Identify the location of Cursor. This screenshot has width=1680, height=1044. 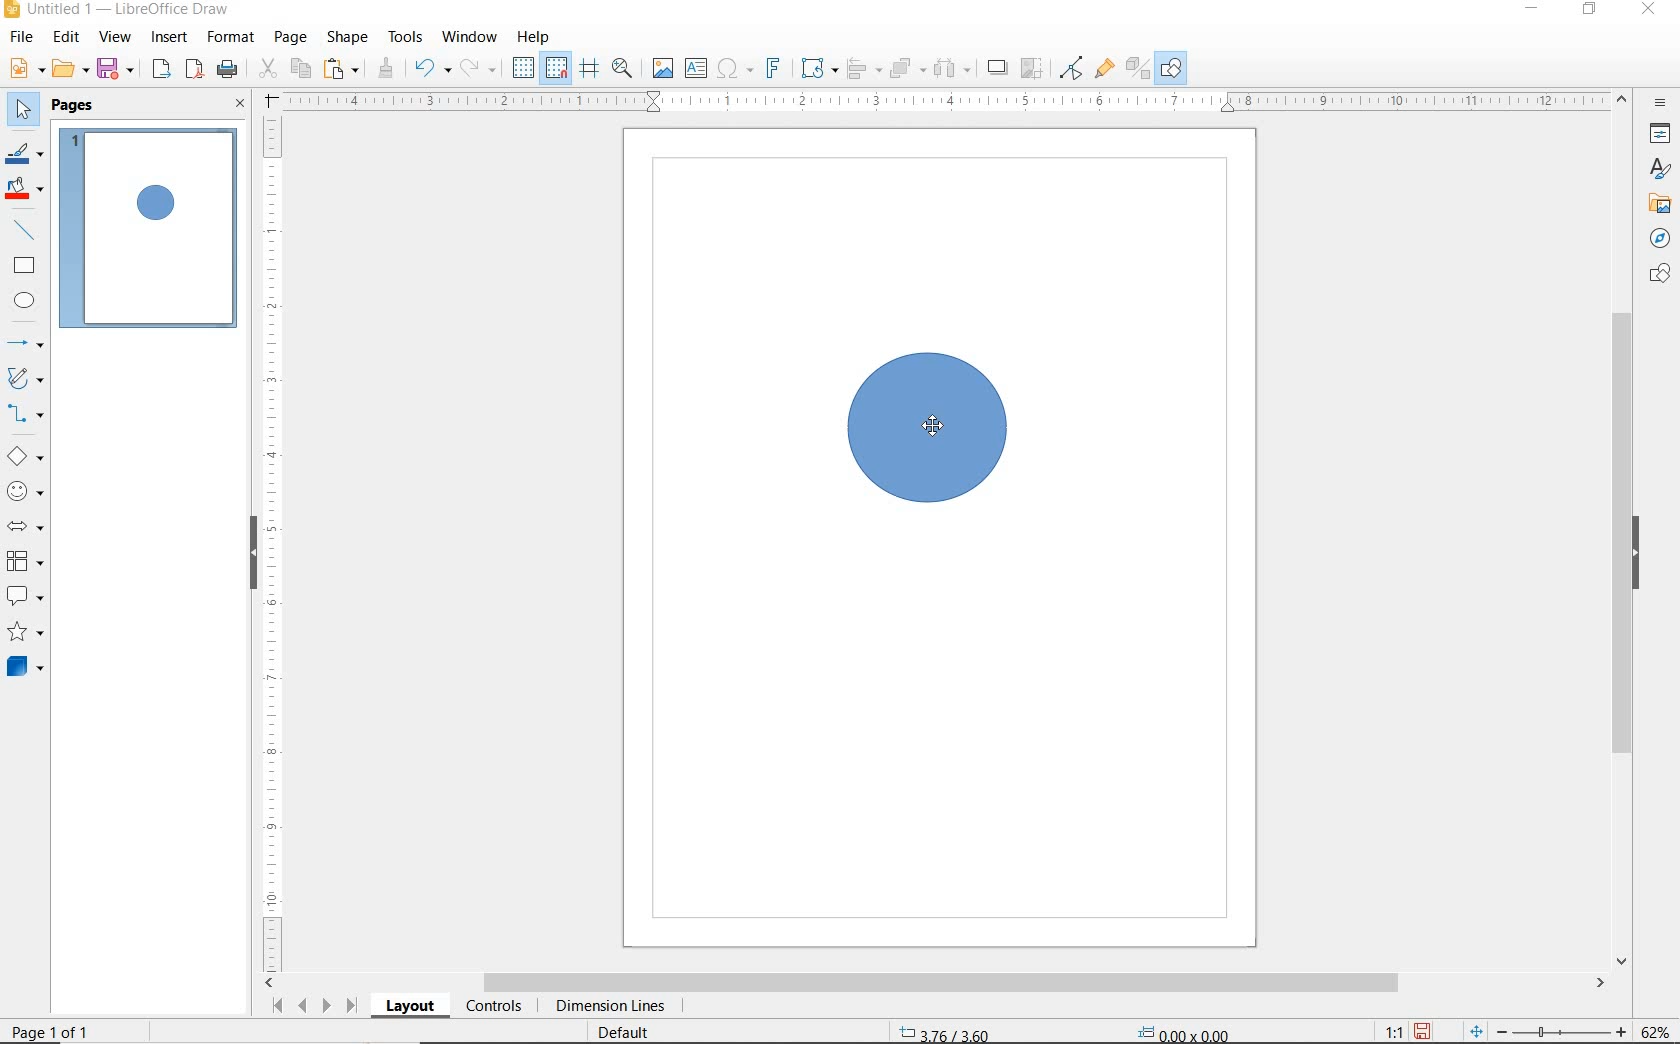
(933, 429).